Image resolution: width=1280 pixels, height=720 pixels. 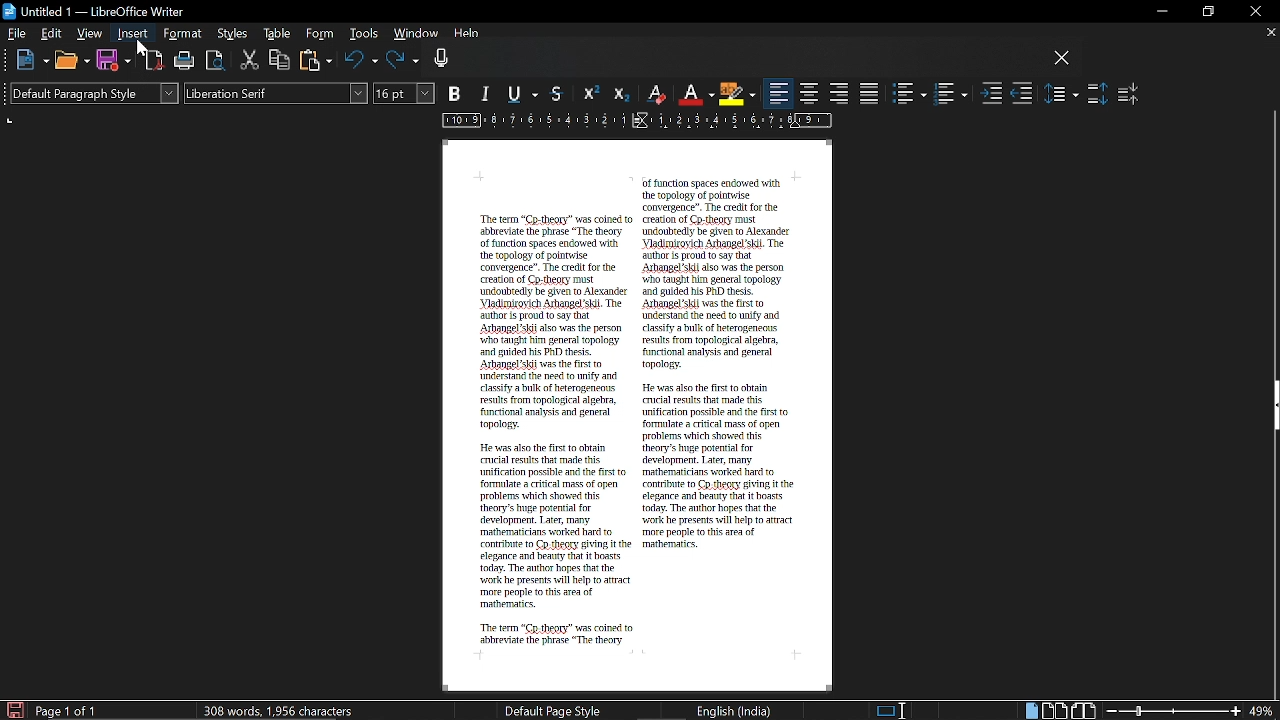 I want to click on Increase indent, so click(x=992, y=95).